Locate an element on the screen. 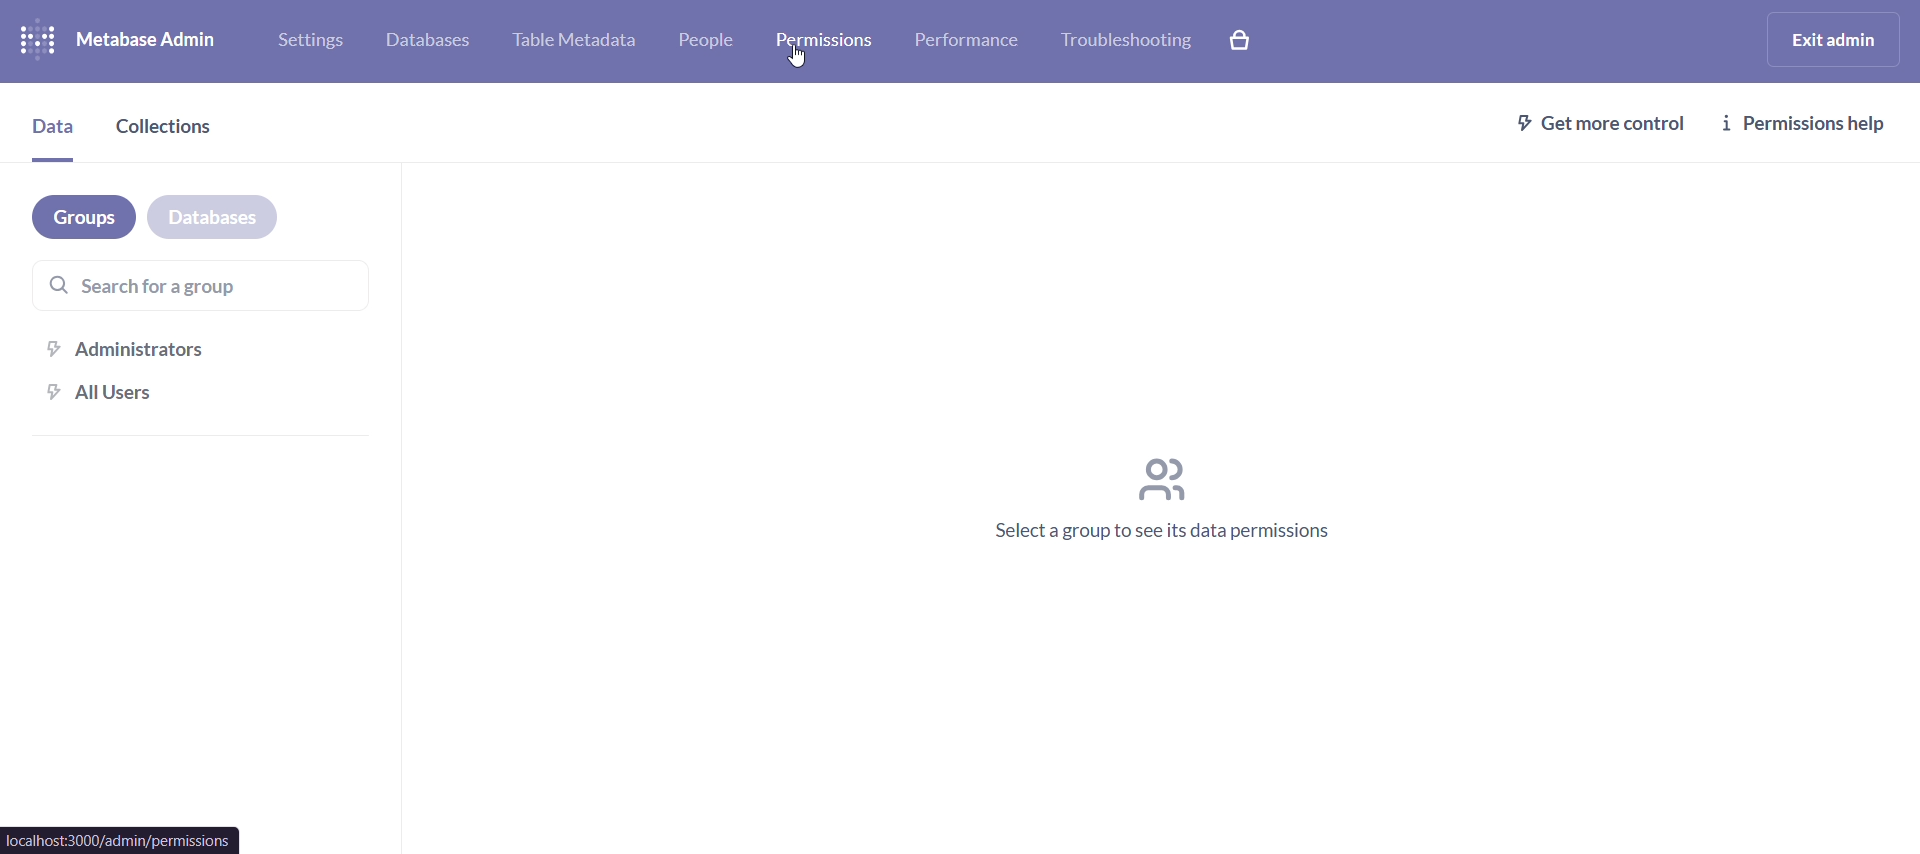 The image size is (1920, 854). all users is located at coordinates (216, 393).